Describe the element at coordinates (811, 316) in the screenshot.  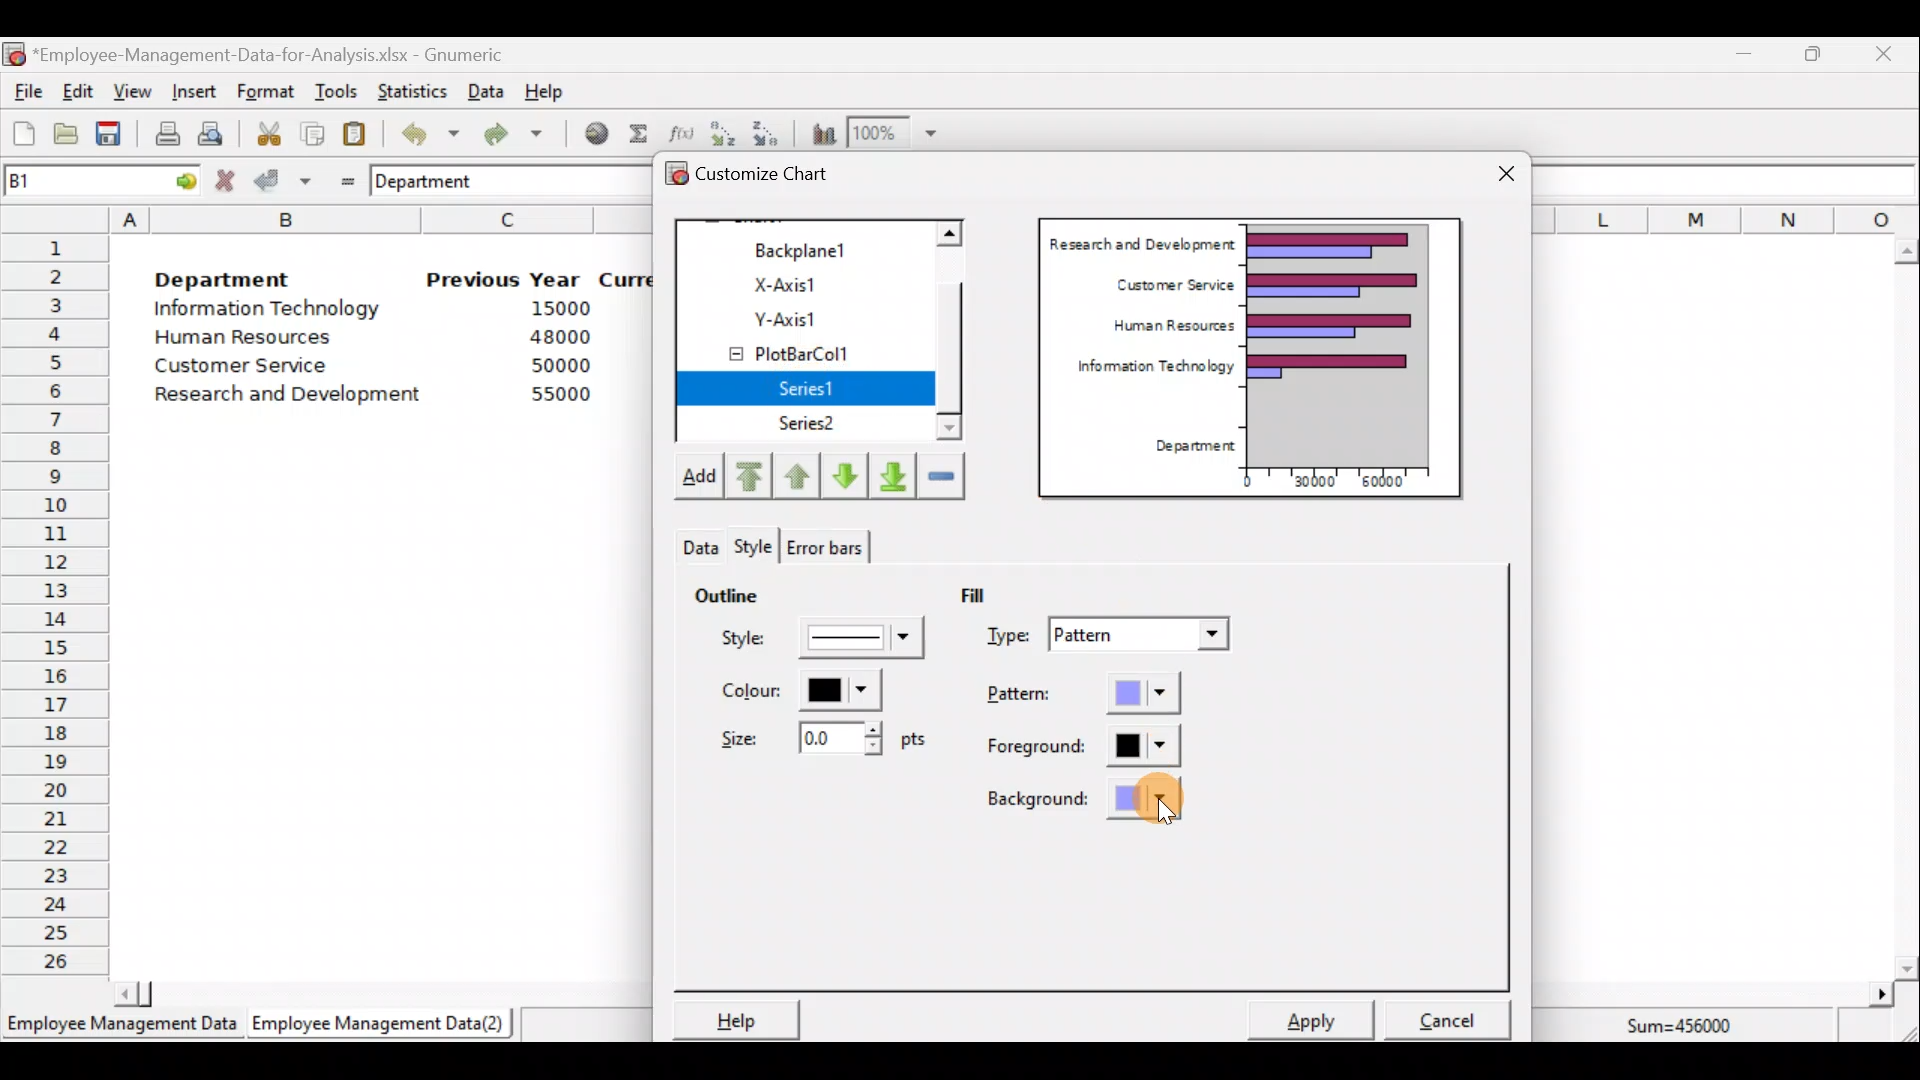
I see `Y-axis1` at that location.